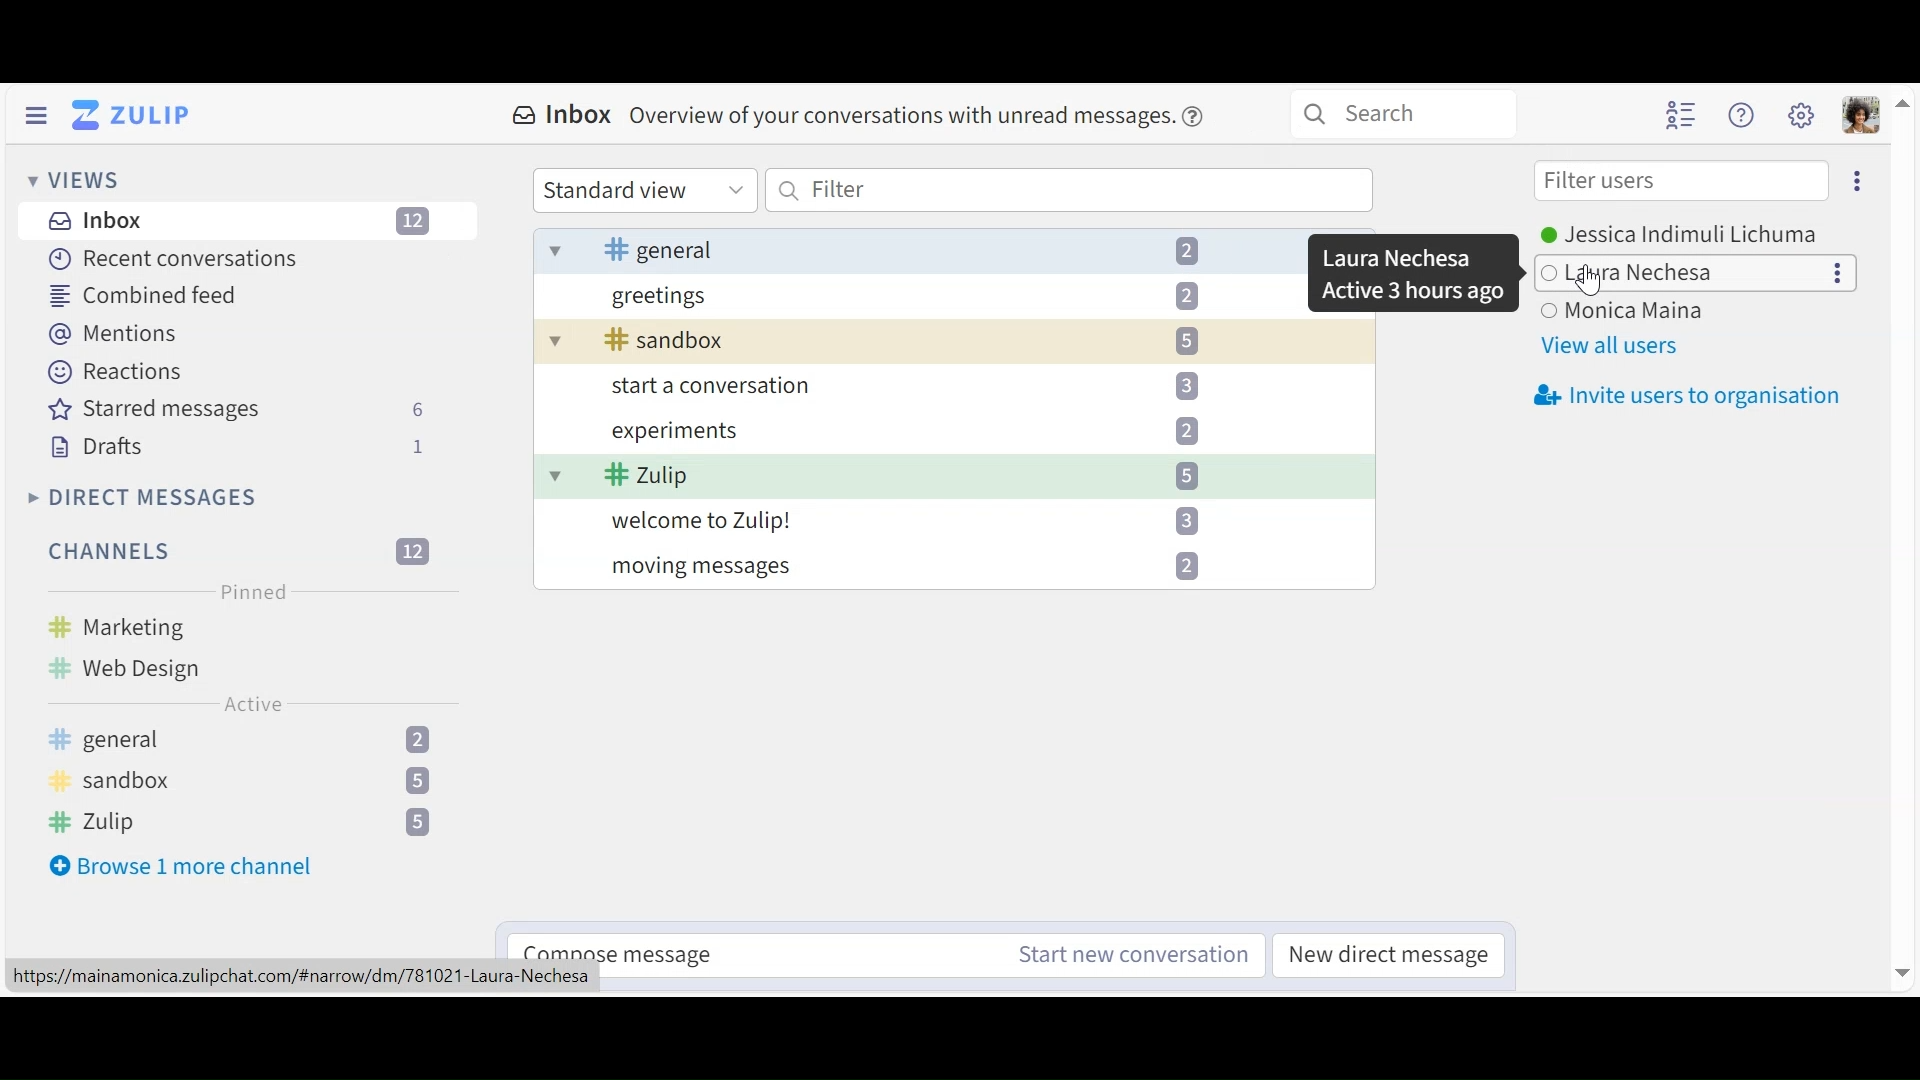 The width and height of the screenshot is (1920, 1080). Describe the element at coordinates (183, 865) in the screenshot. I see `Browse more channel` at that location.